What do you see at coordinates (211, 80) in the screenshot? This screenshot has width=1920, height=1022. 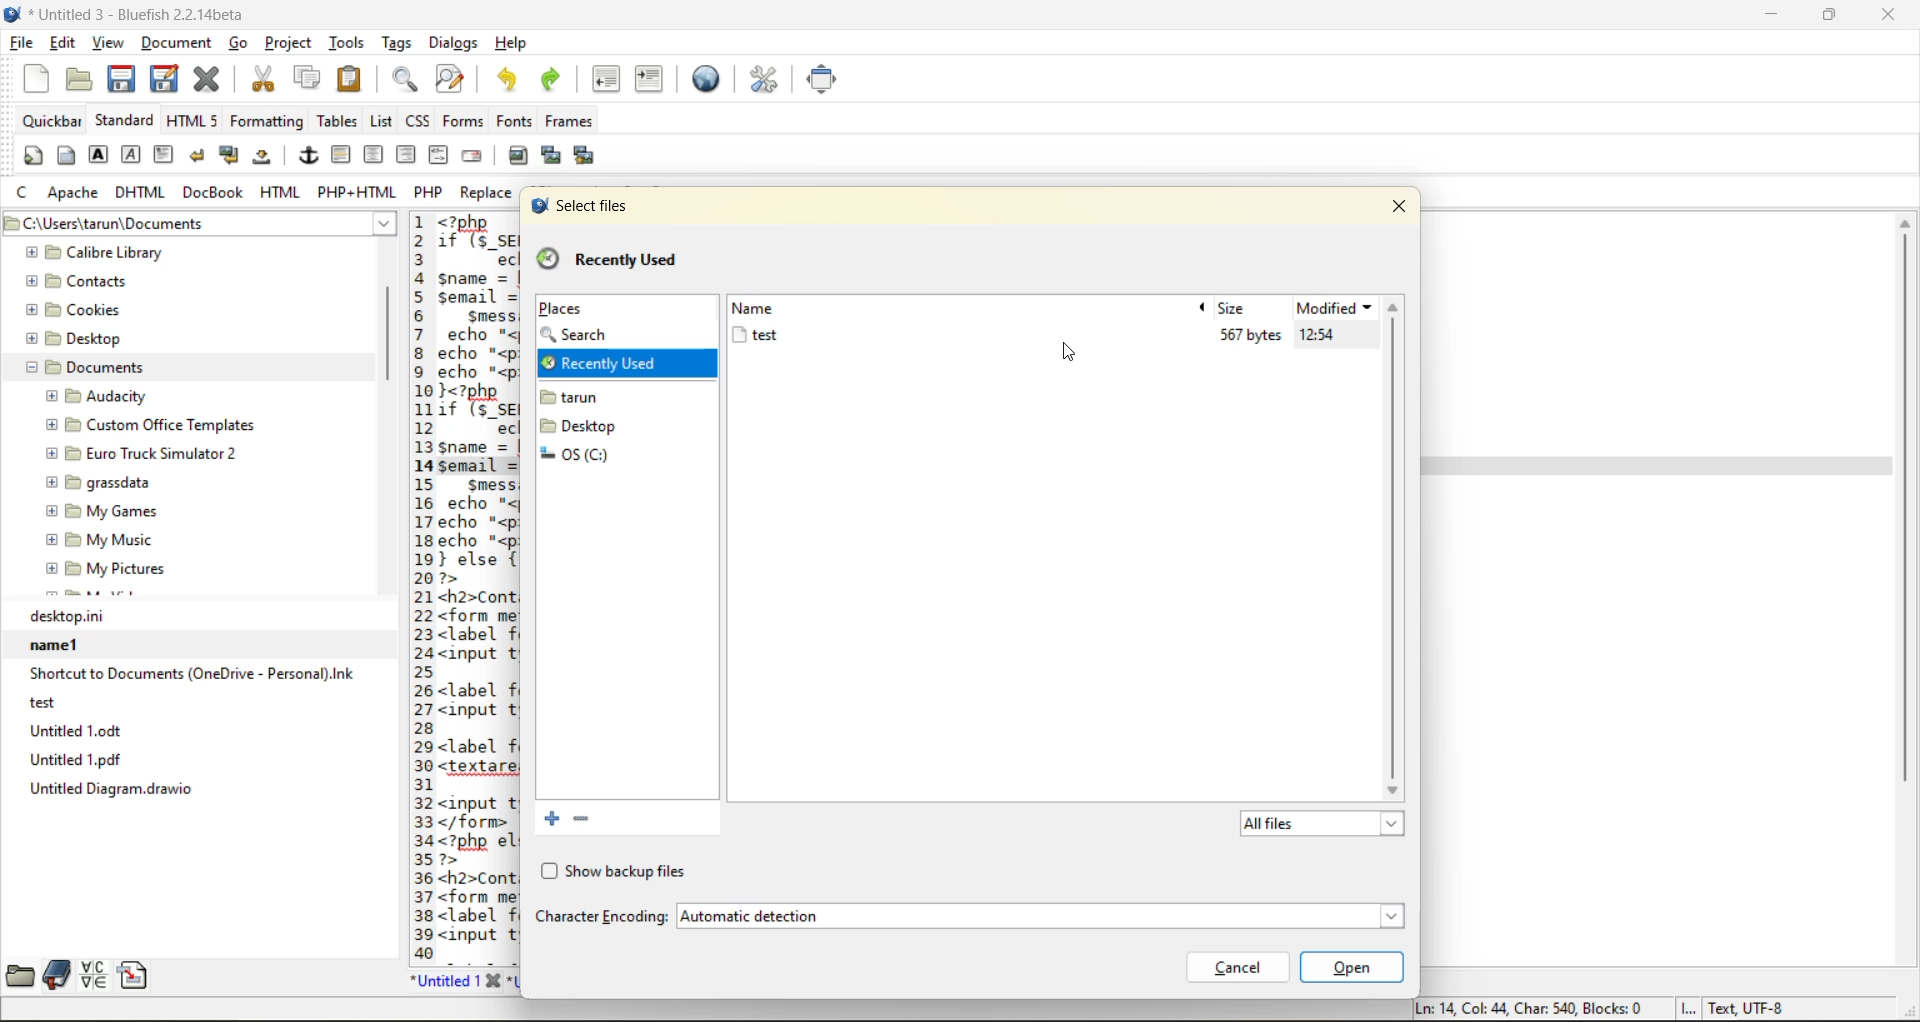 I see `close current file` at bounding box center [211, 80].